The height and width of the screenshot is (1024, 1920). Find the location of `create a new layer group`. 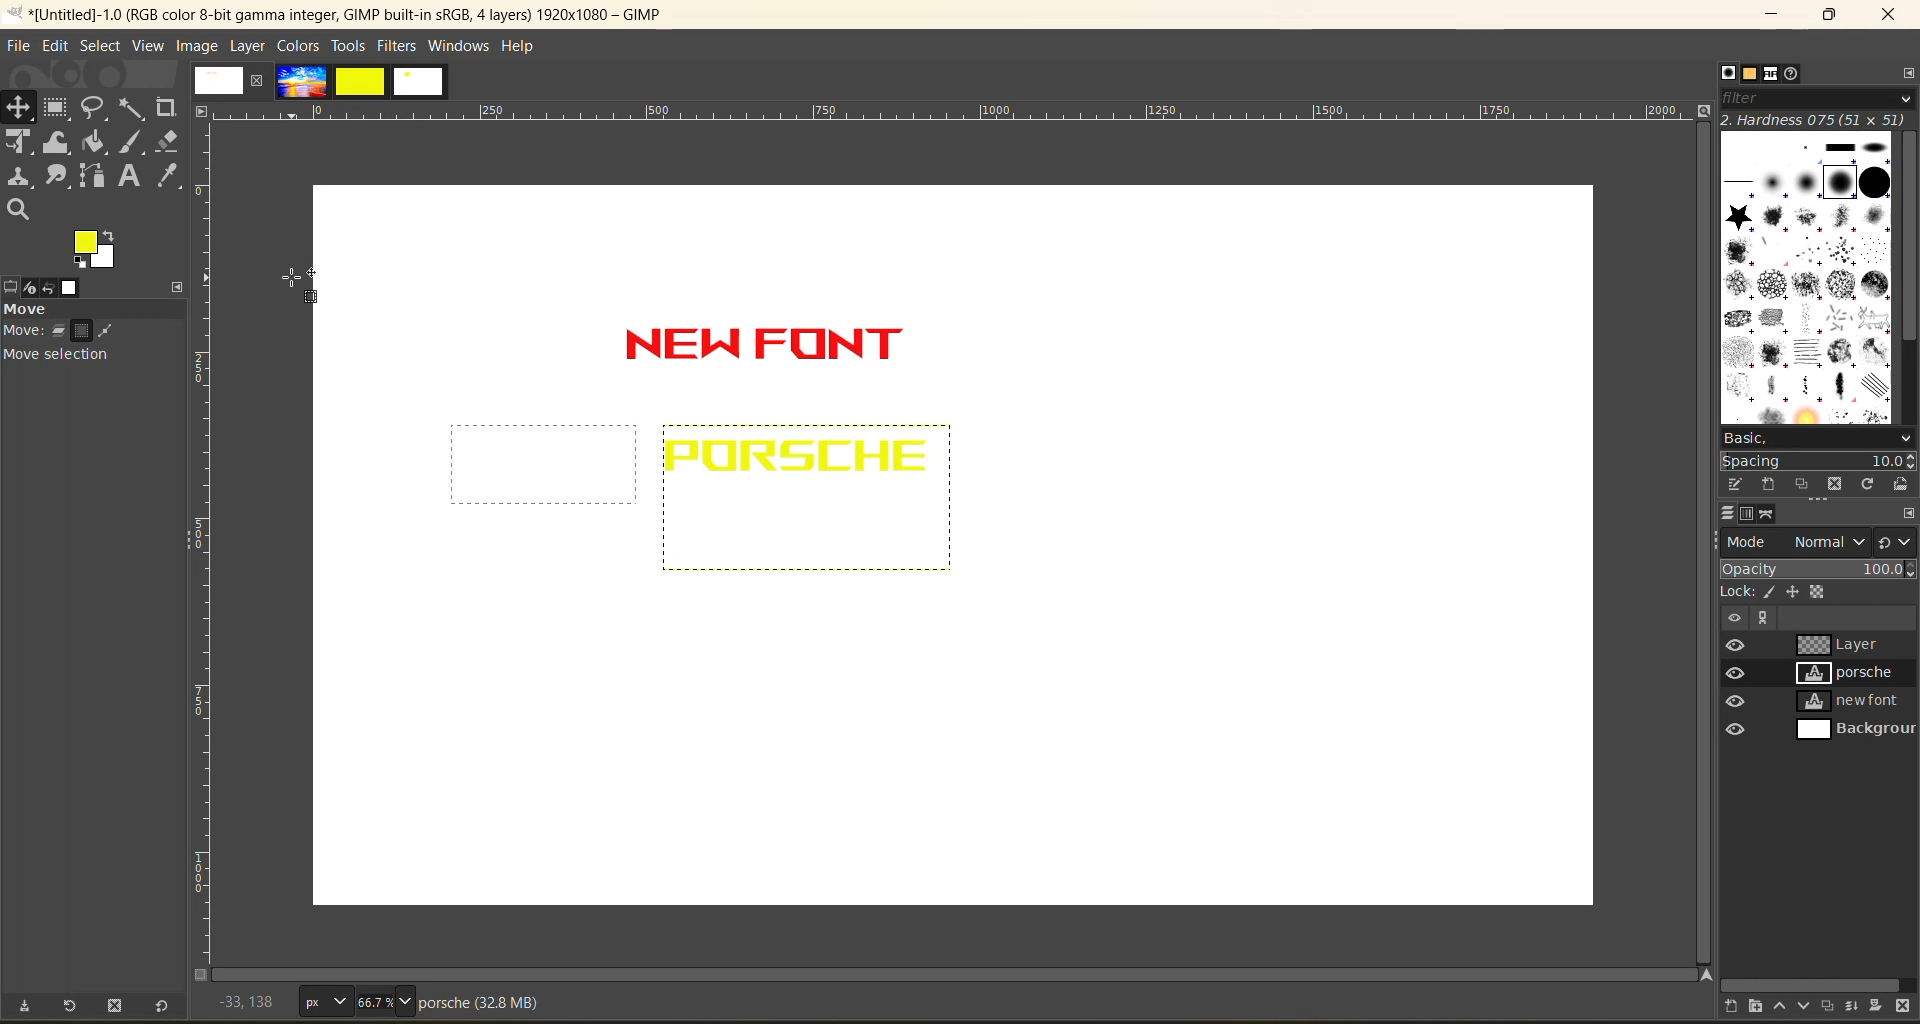

create a new layer group is located at coordinates (1750, 1007).